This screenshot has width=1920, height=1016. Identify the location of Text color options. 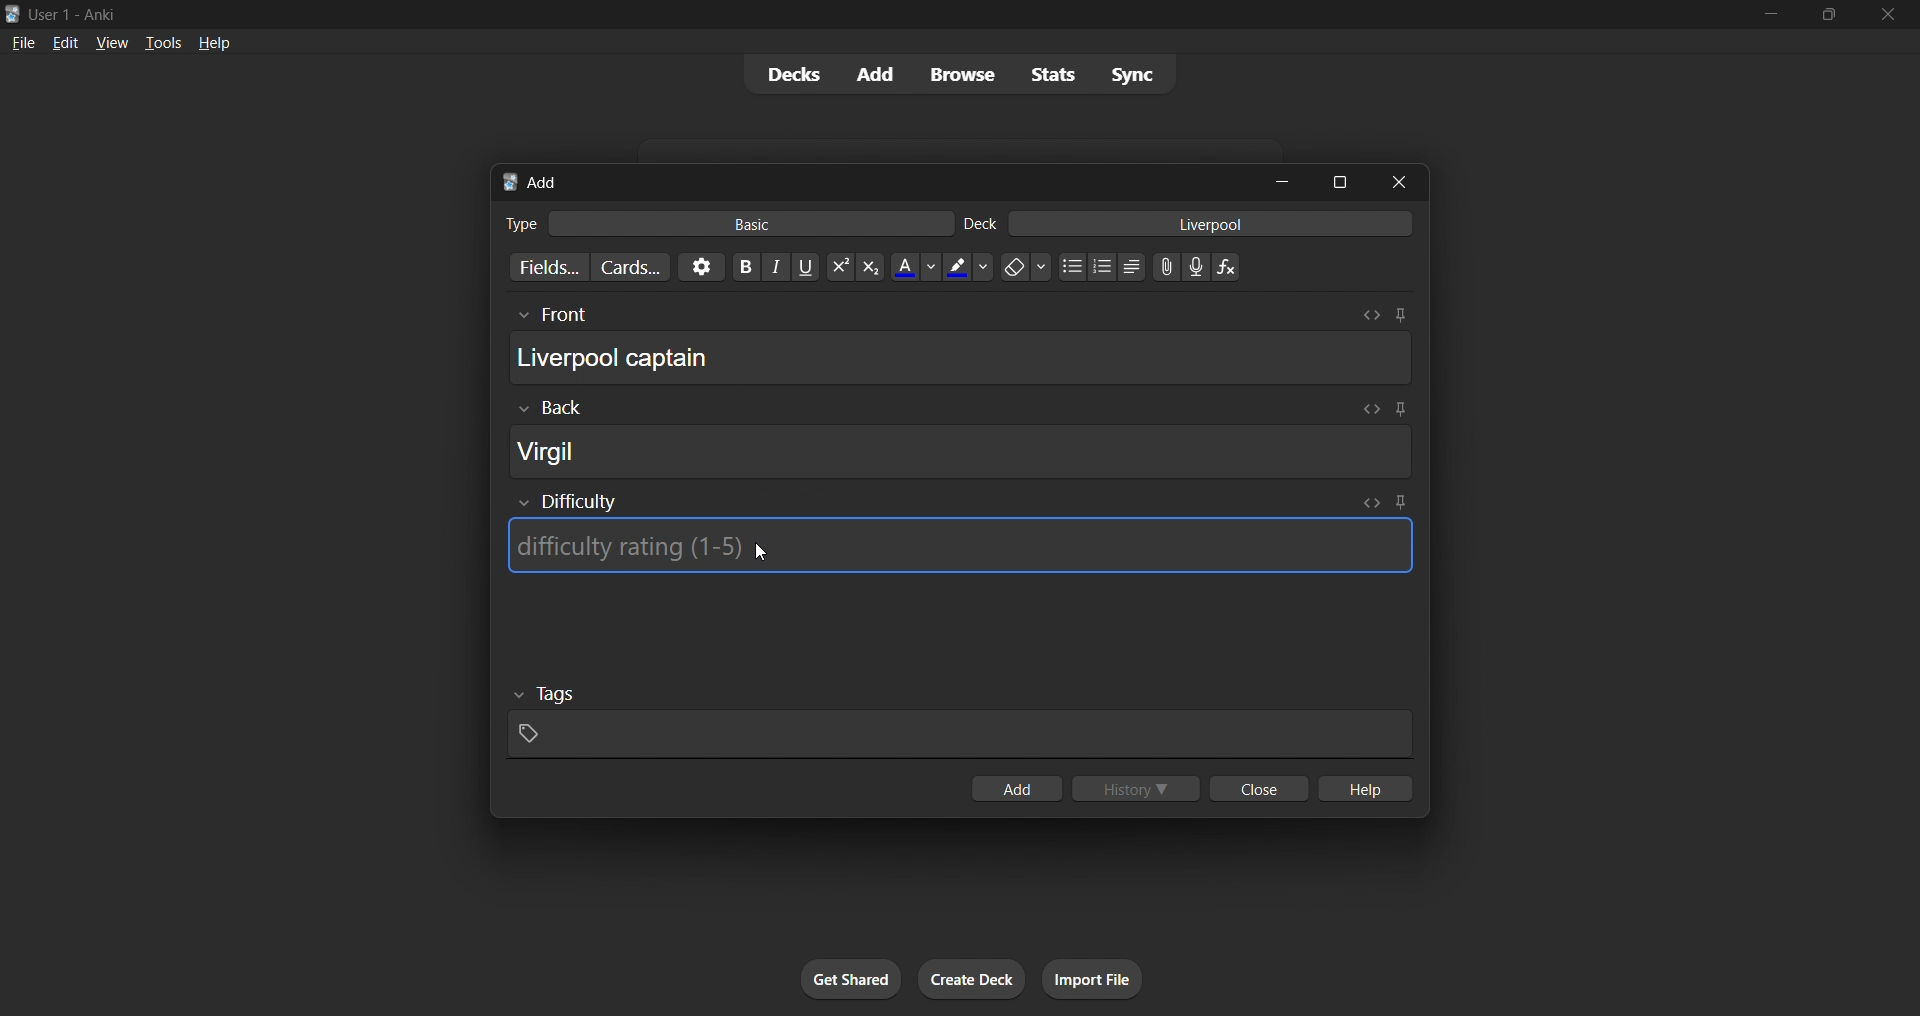
(914, 267).